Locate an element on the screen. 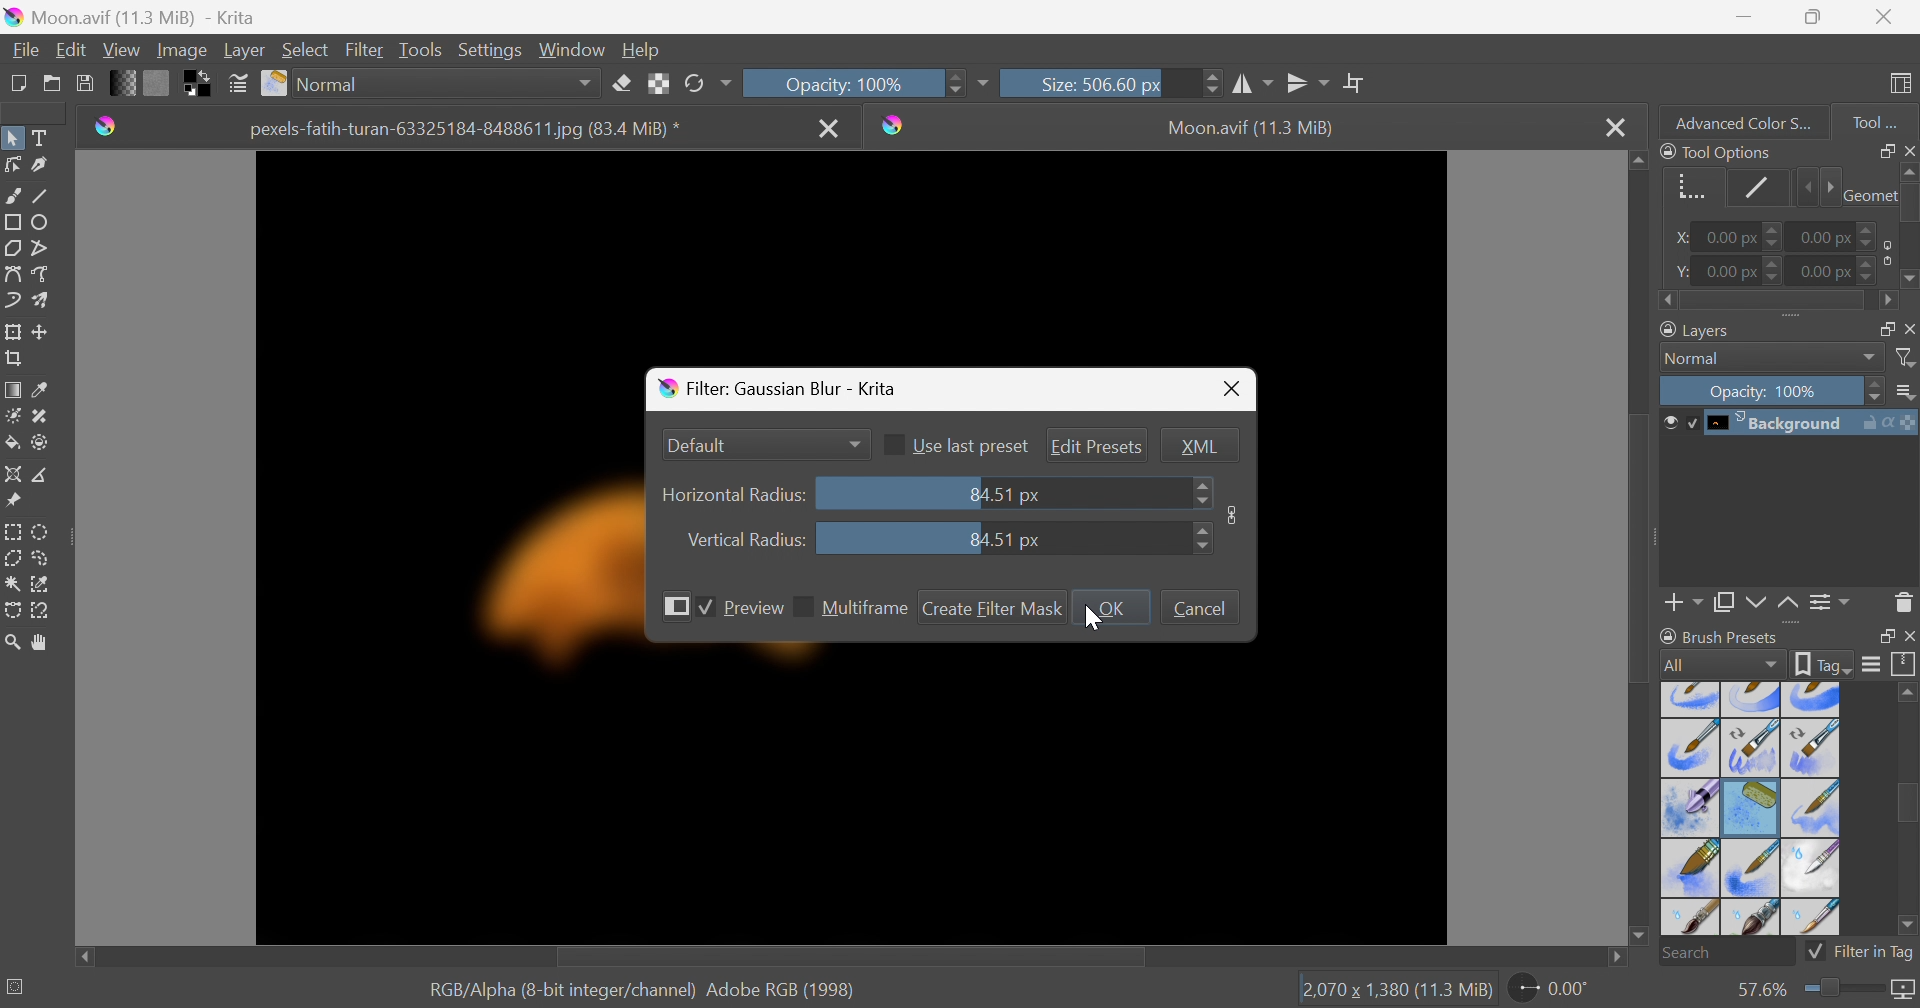 This screenshot has height=1008, width=1920. Enclose and fill tool is located at coordinates (40, 444).